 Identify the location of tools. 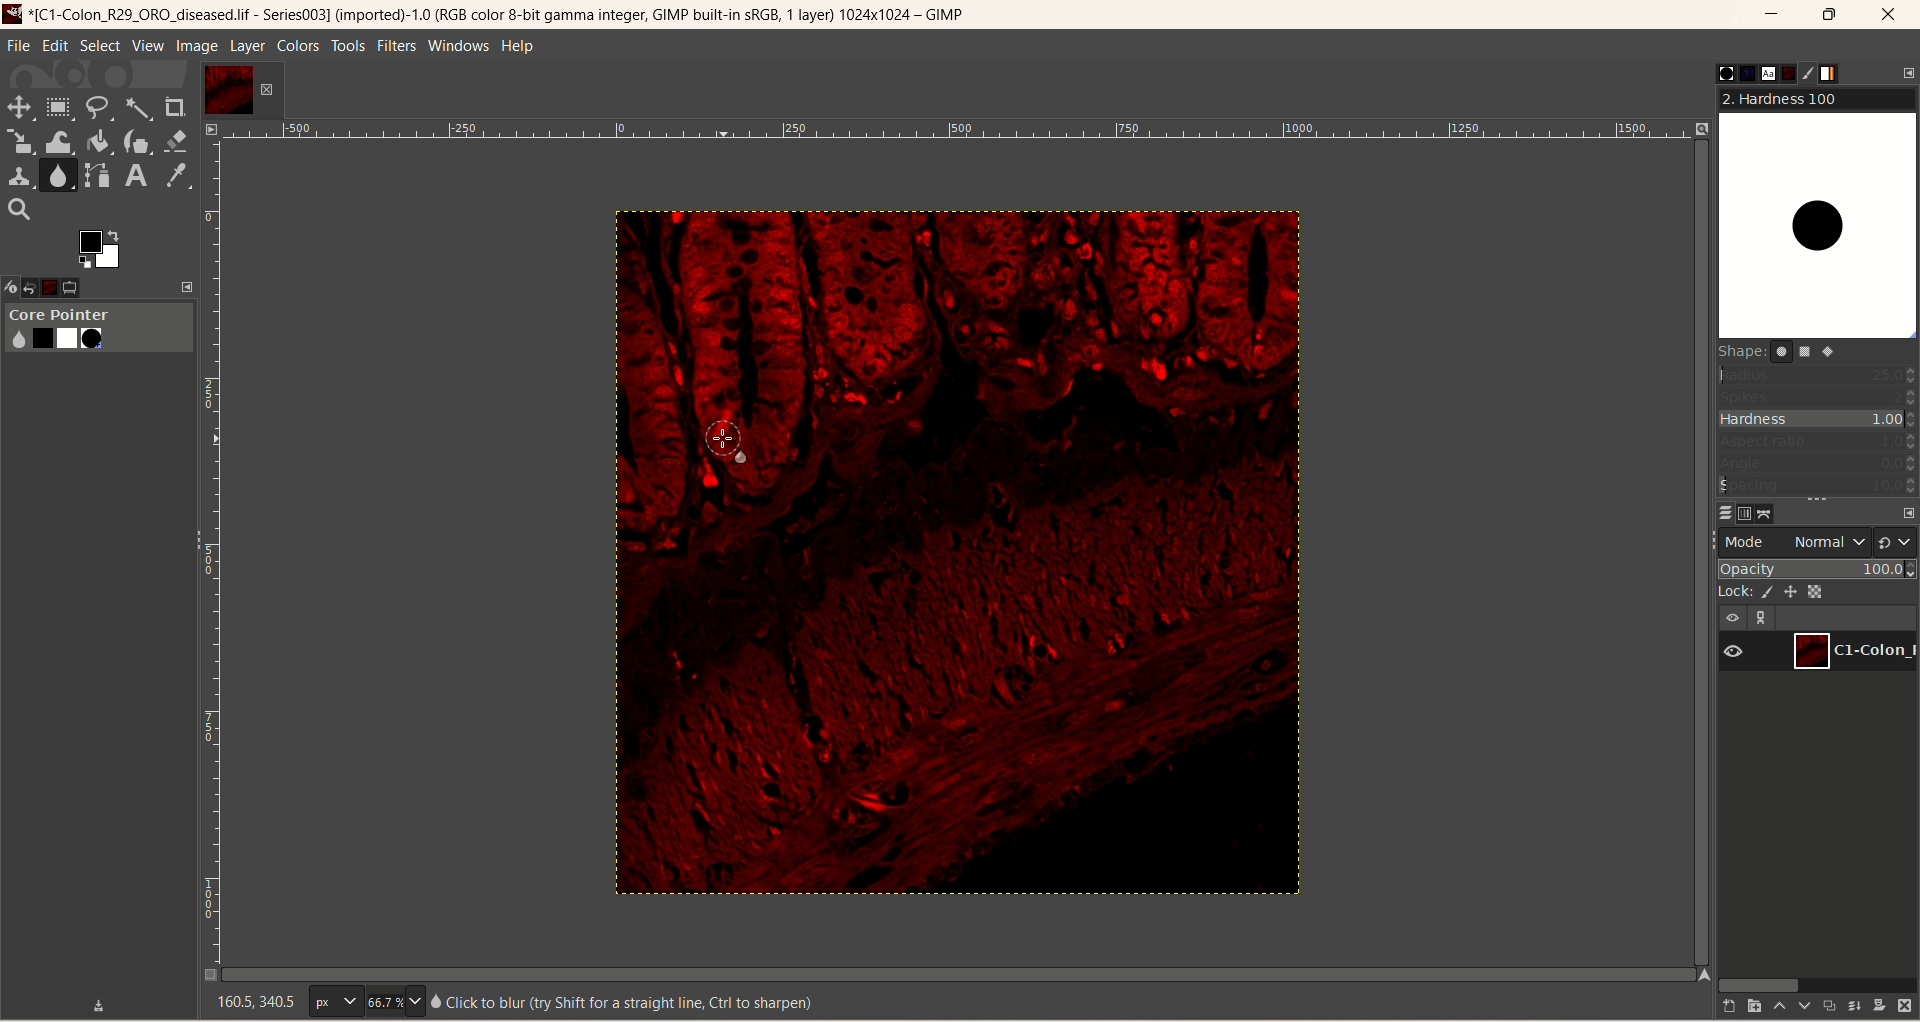
(349, 46).